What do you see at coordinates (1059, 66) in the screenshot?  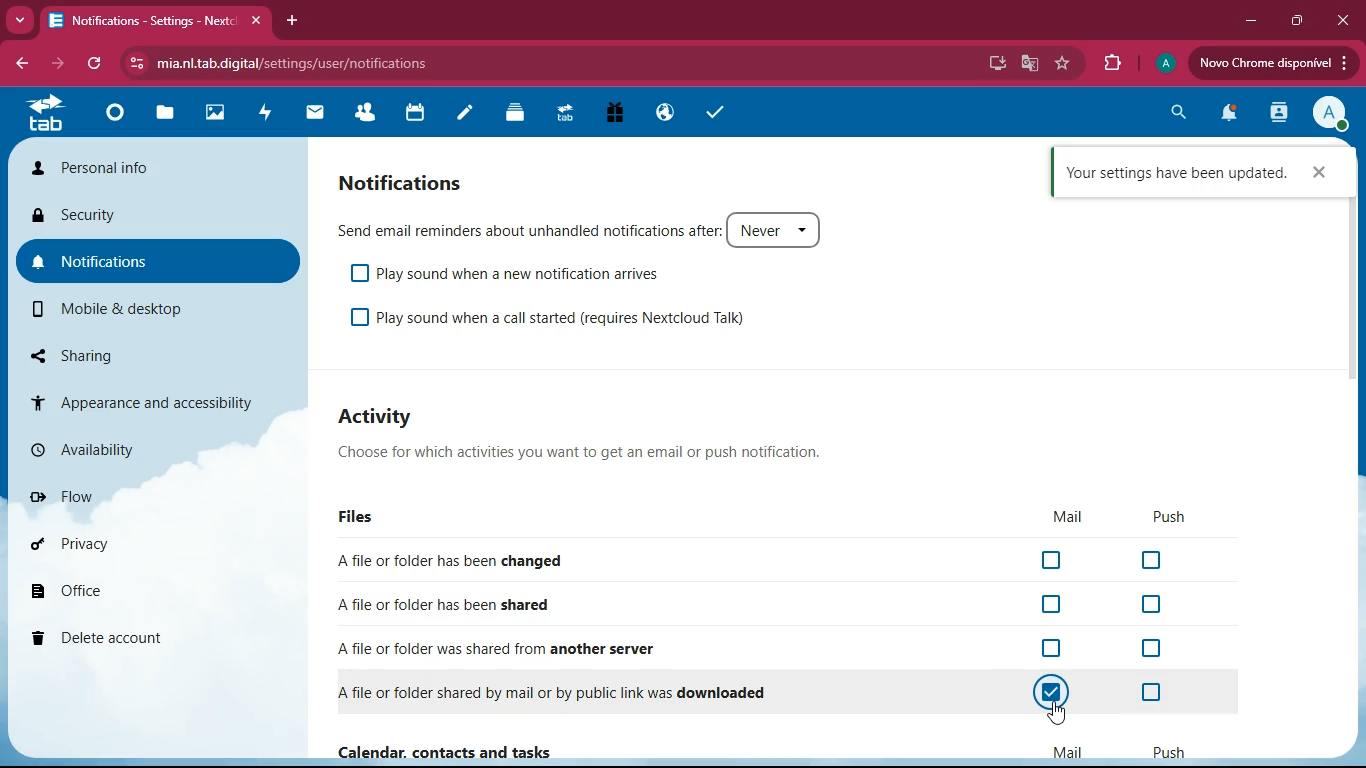 I see `favourite` at bounding box center [1059, 66].